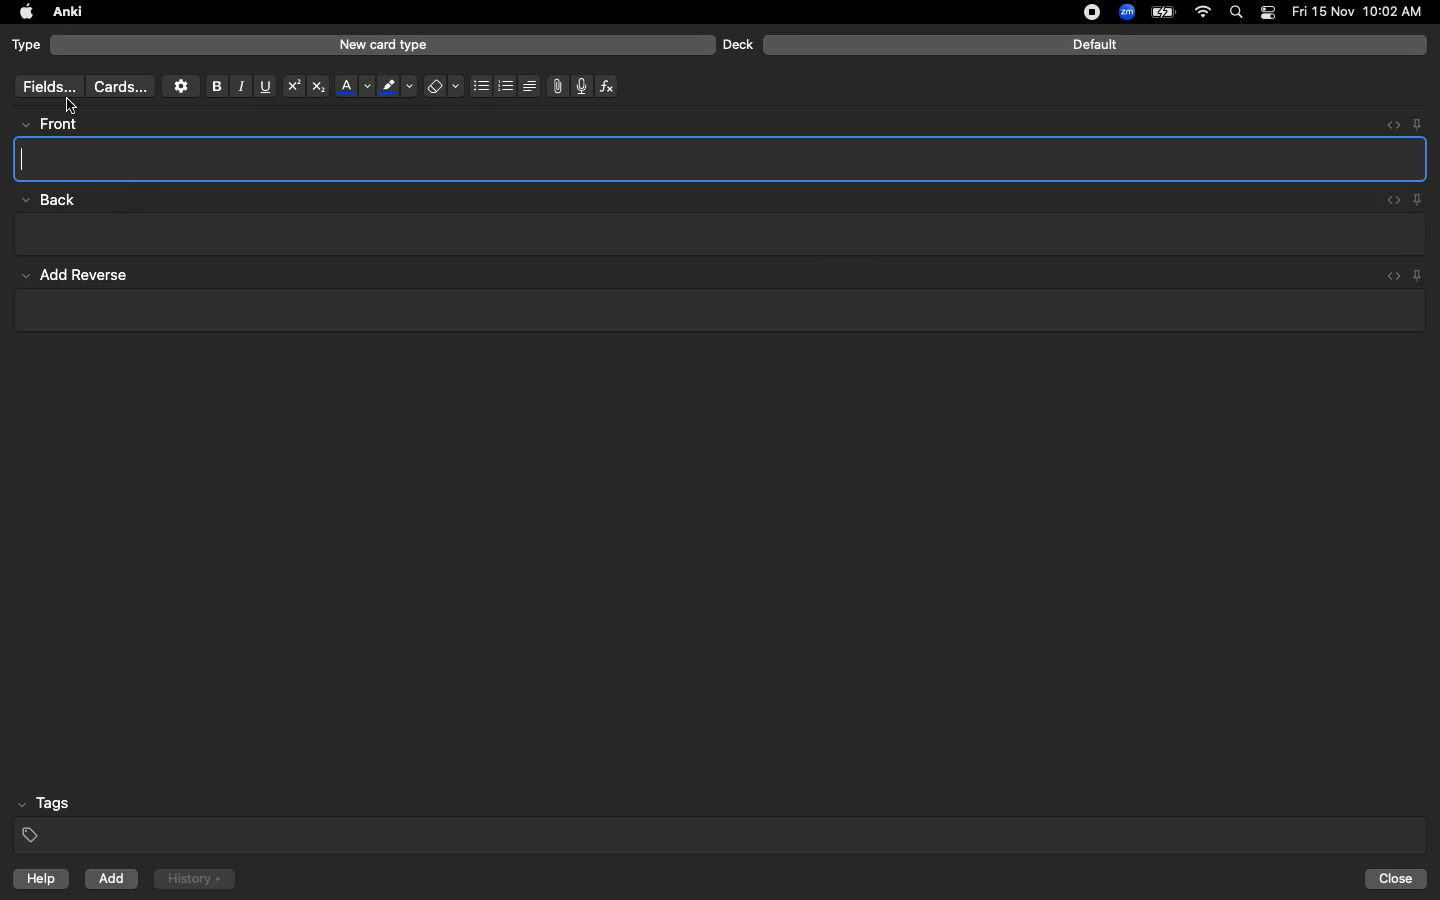 The image size is (1440, 900). I want to click on Default, so click(1095, 45).